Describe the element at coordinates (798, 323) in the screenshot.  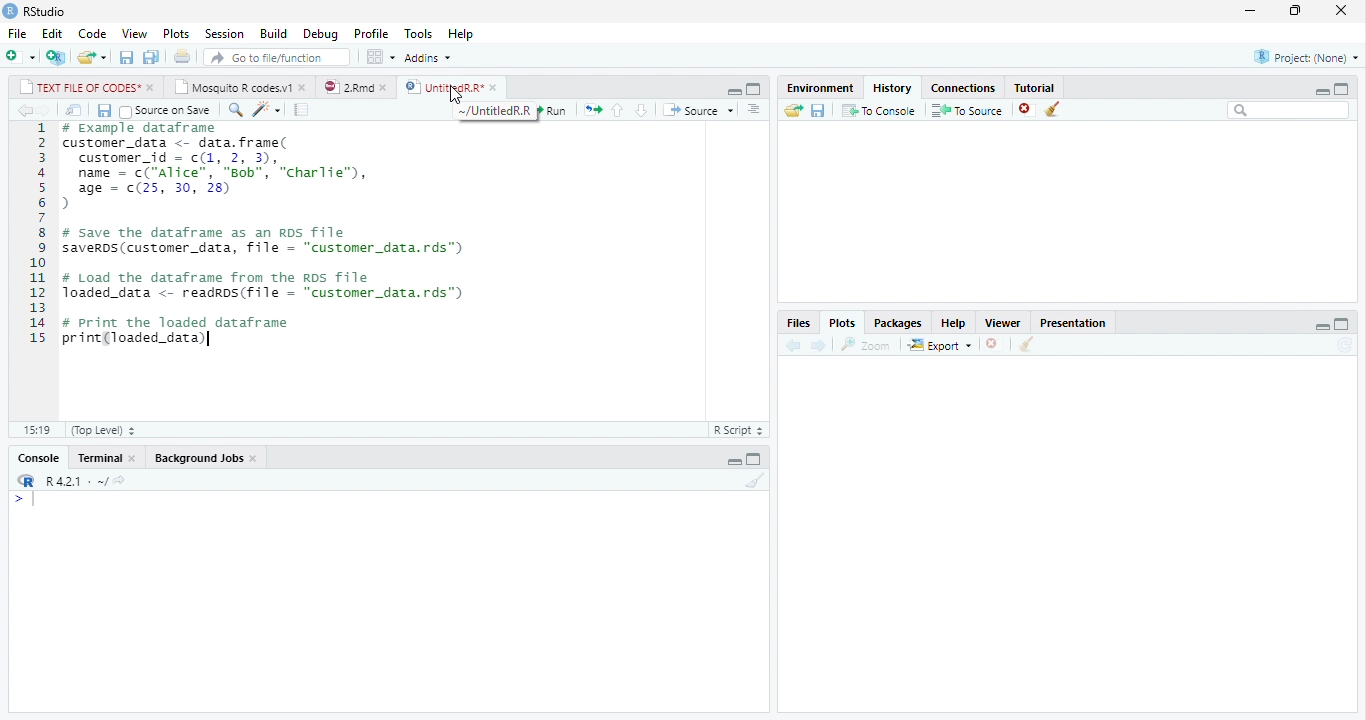
I see `Files` at that location.